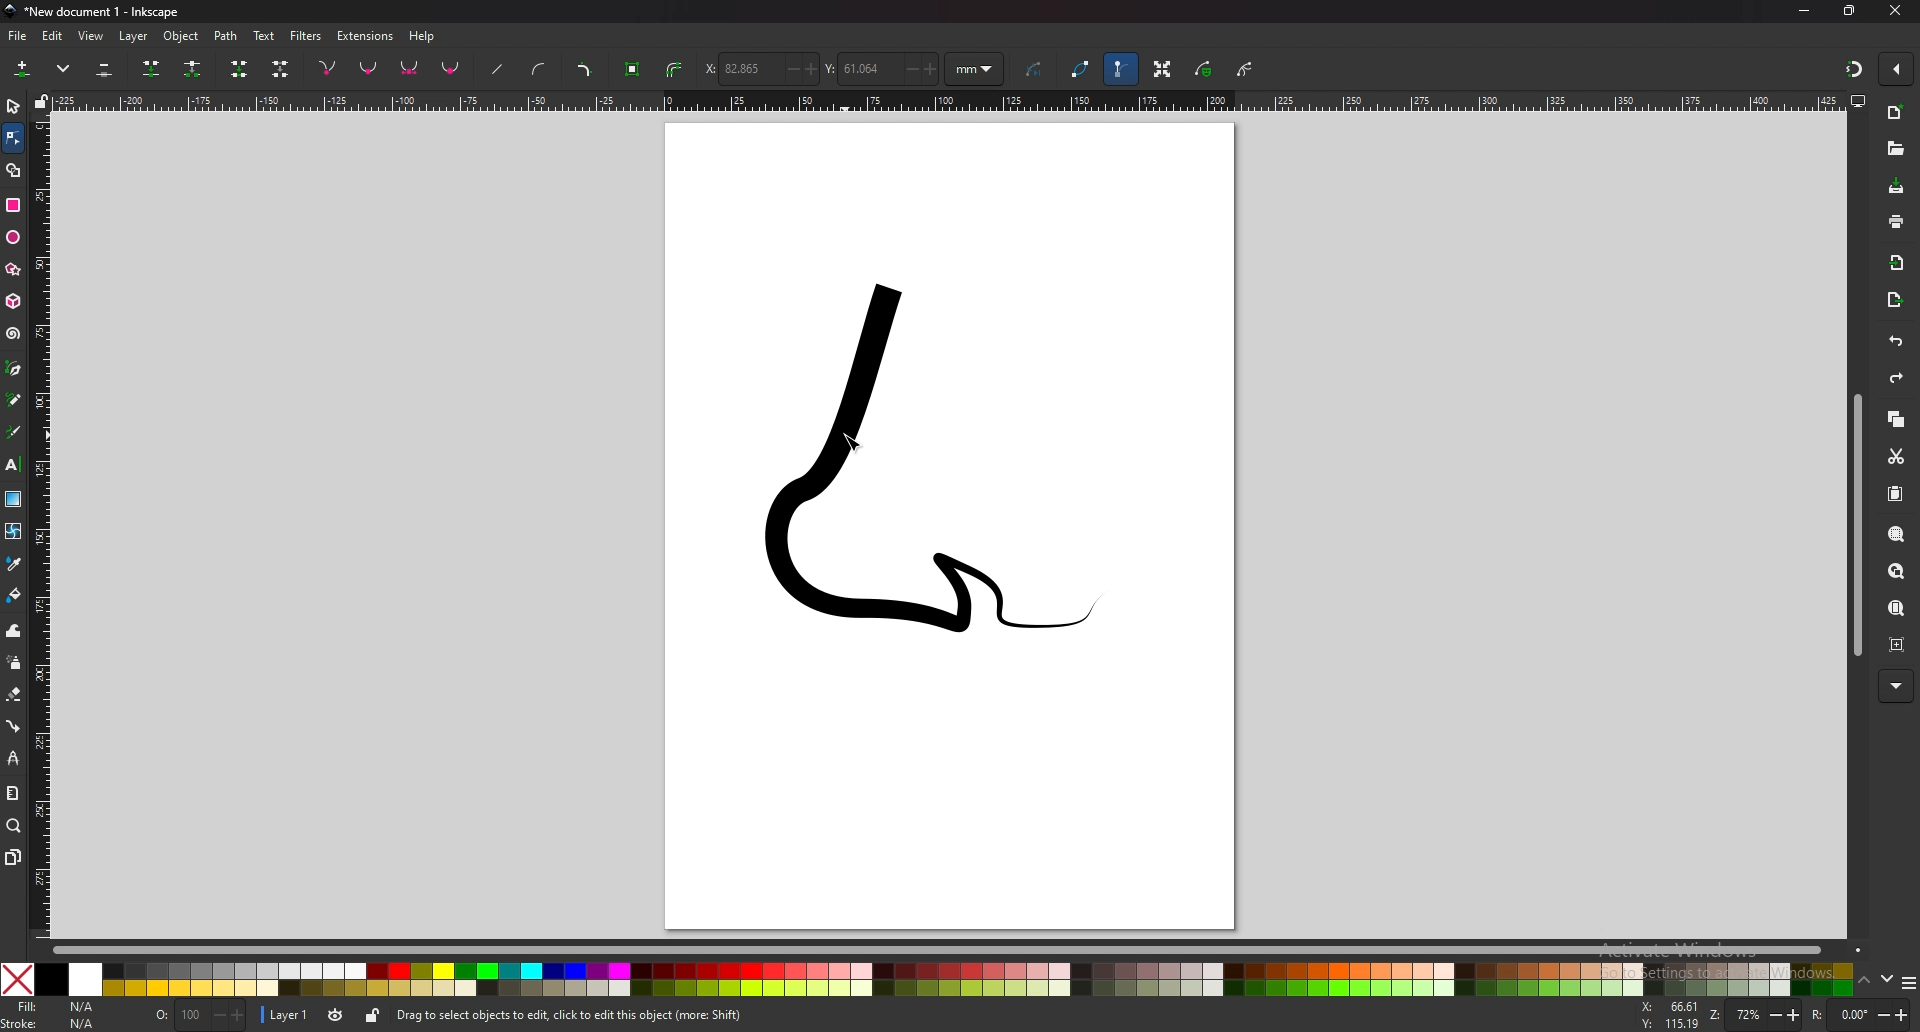 The image size is (1920, 1032). Describe the element at coordinates (880, 68) in the screenshot. I see `y coordinates` at that location.